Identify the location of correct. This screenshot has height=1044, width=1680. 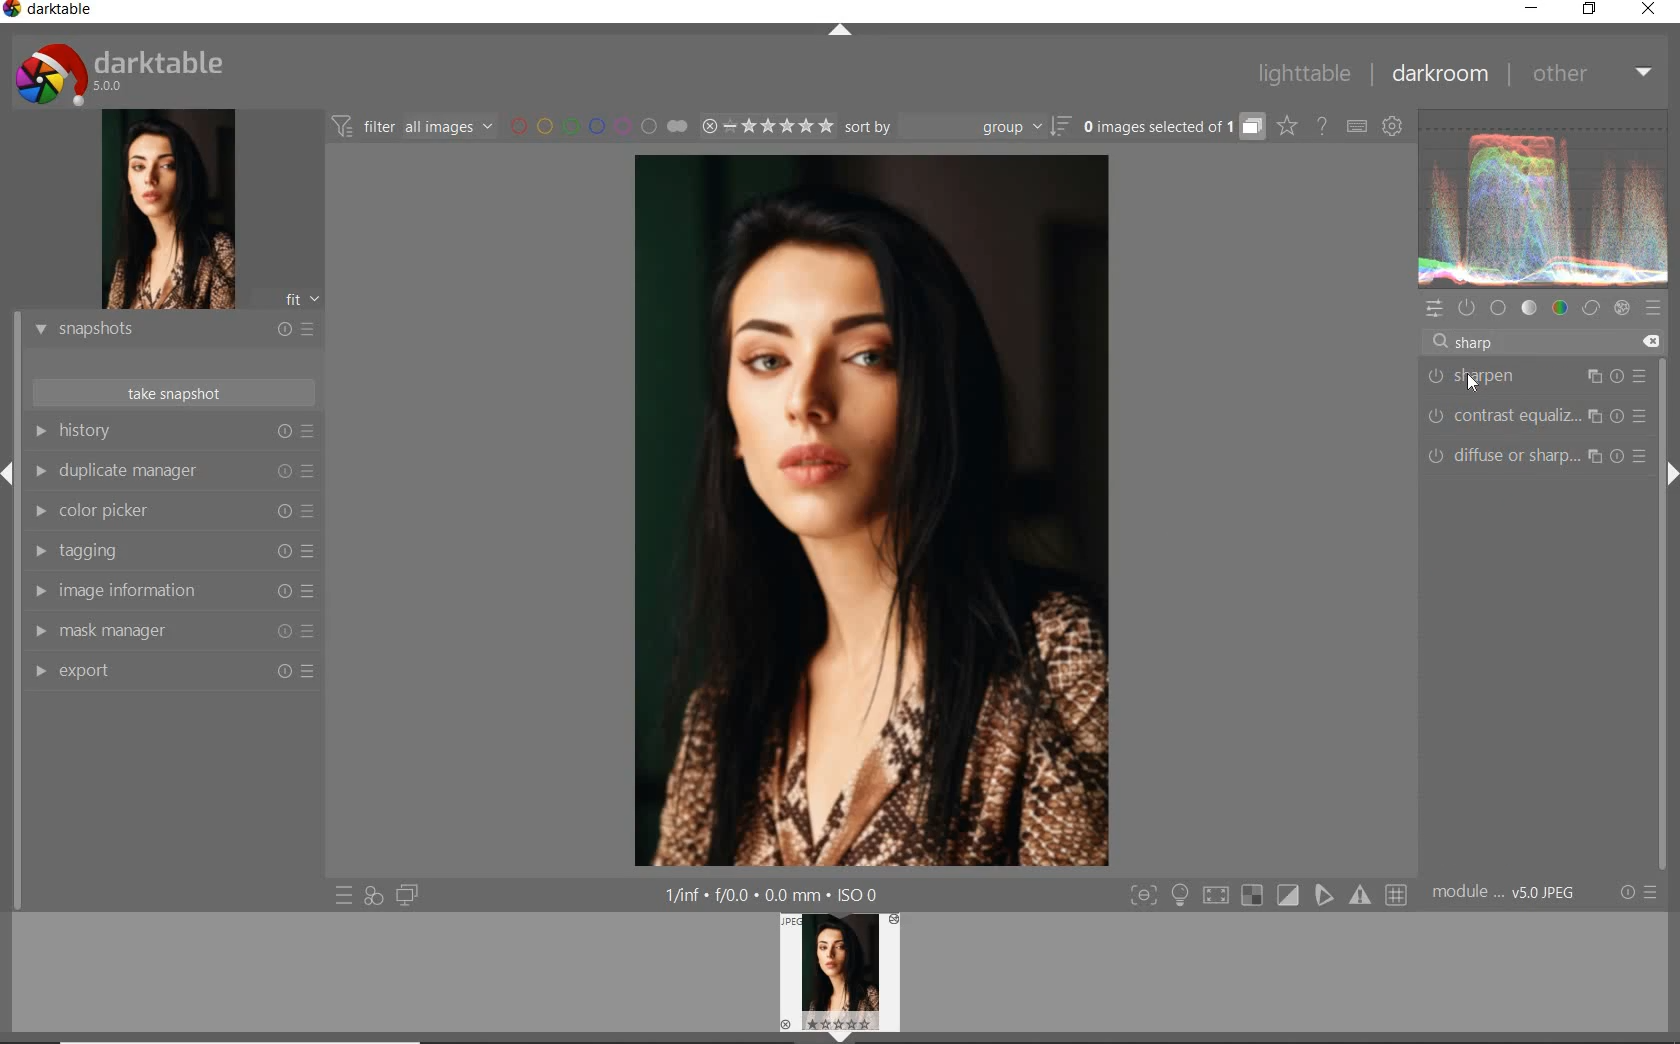
(1591, 309).